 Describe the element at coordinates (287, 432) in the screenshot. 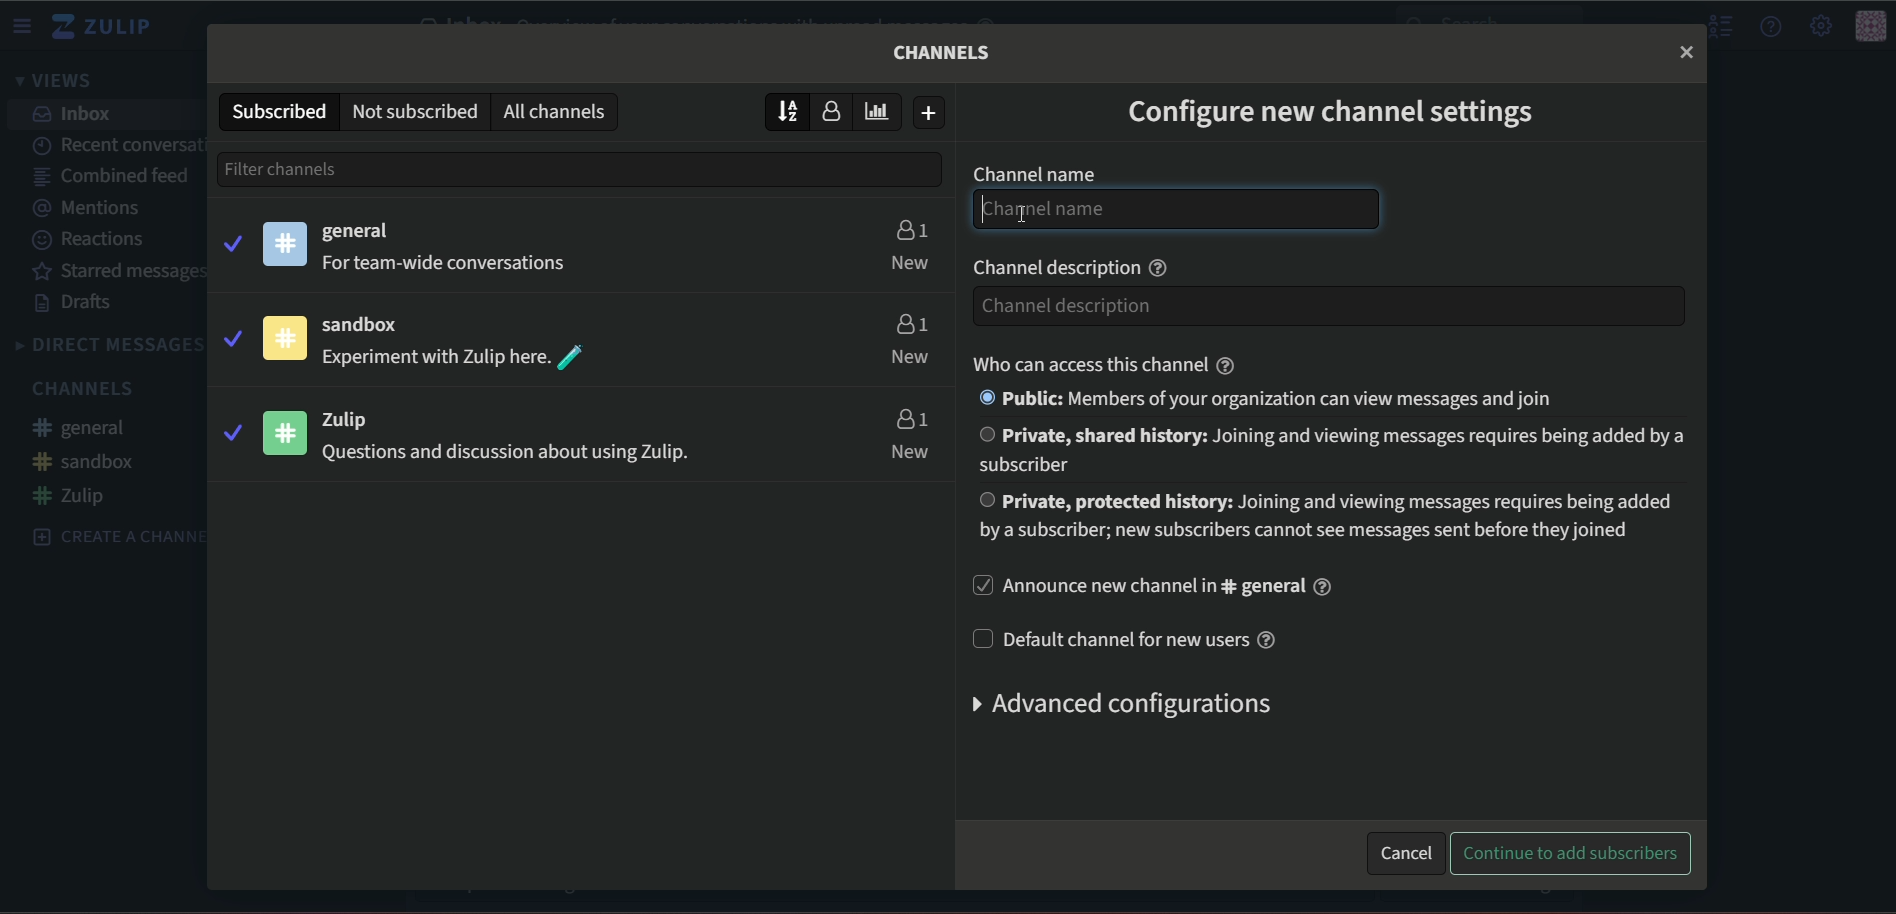

I see `icon` at that location.